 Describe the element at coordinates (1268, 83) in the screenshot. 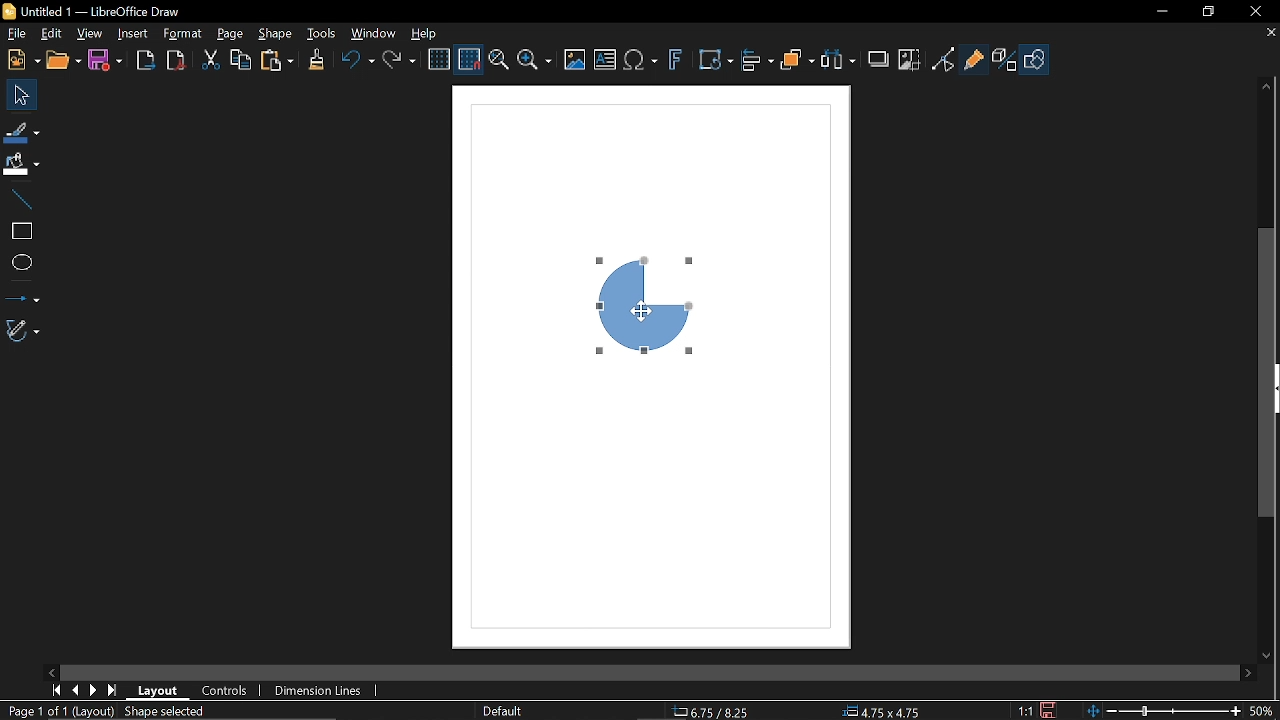

I see `Move up` at that location.